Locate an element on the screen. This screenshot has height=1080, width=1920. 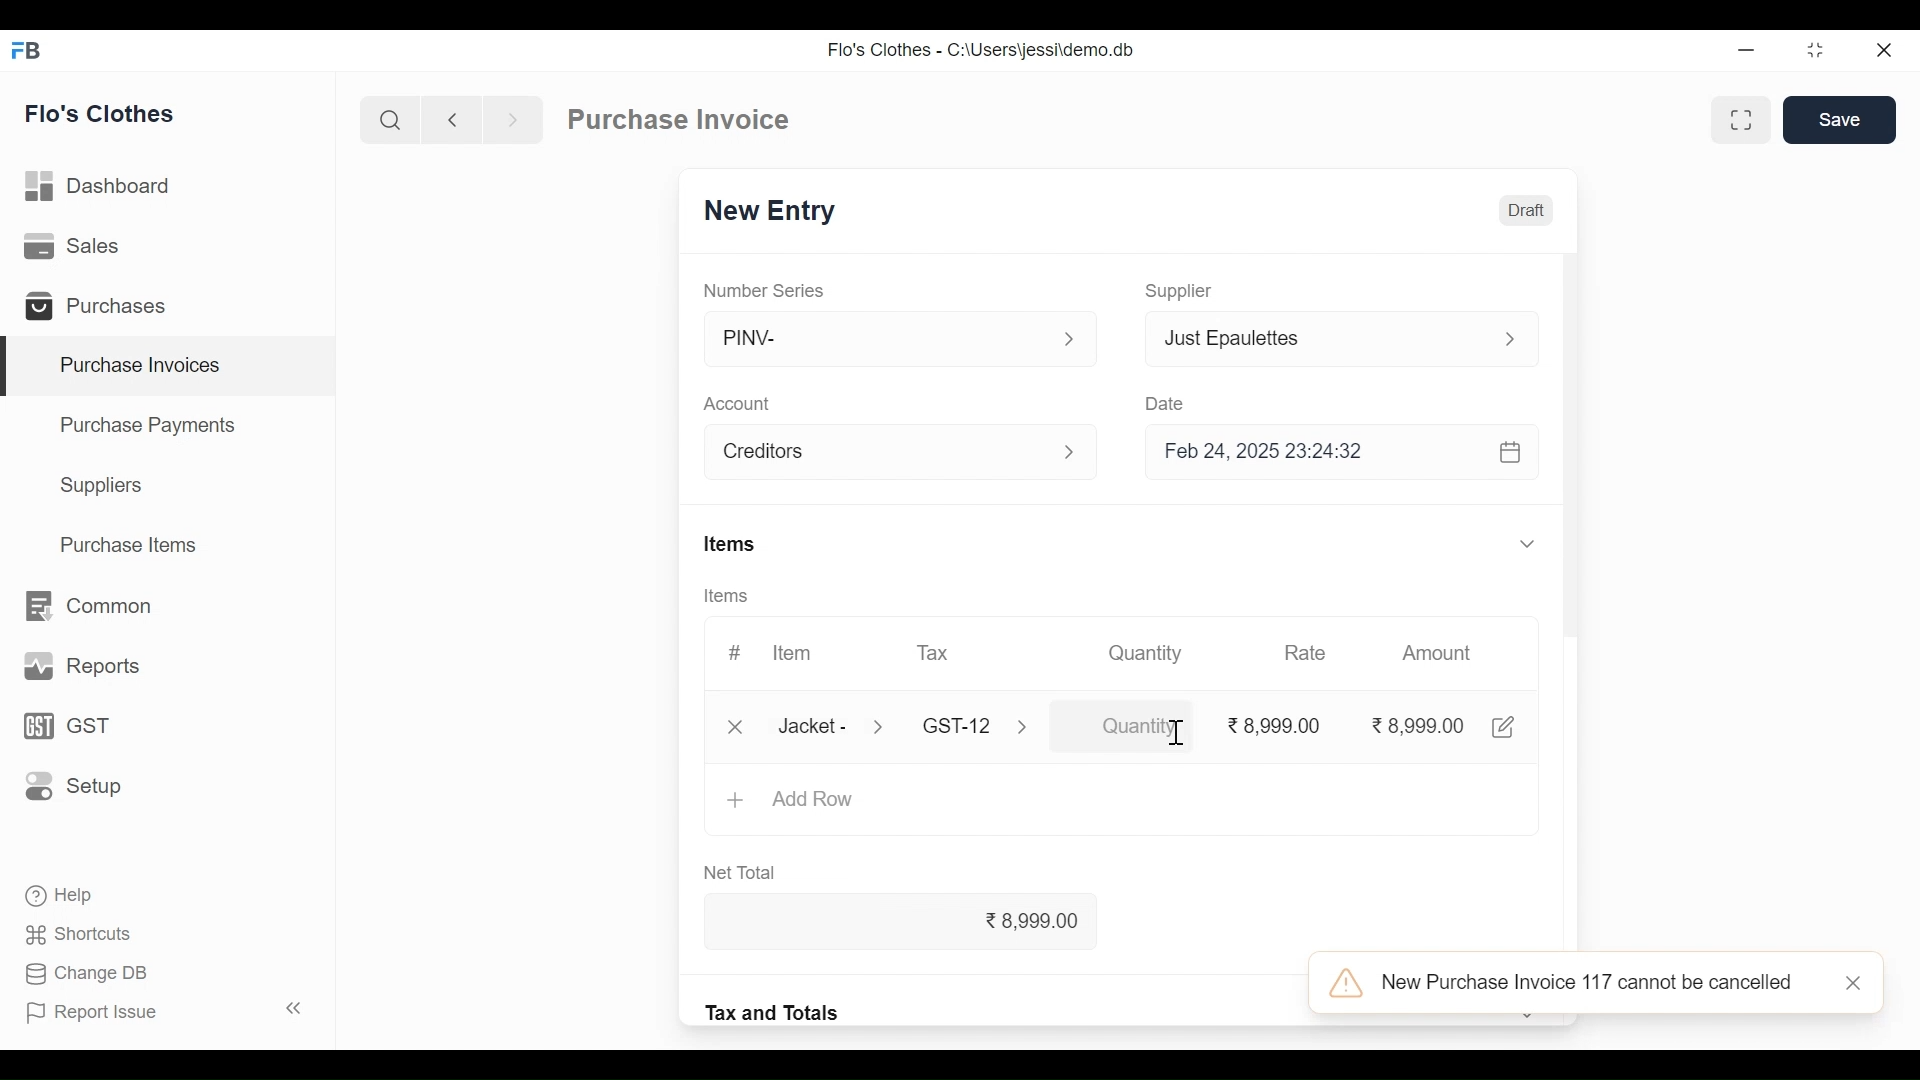
minimize is located at coordinates (1748, 51).